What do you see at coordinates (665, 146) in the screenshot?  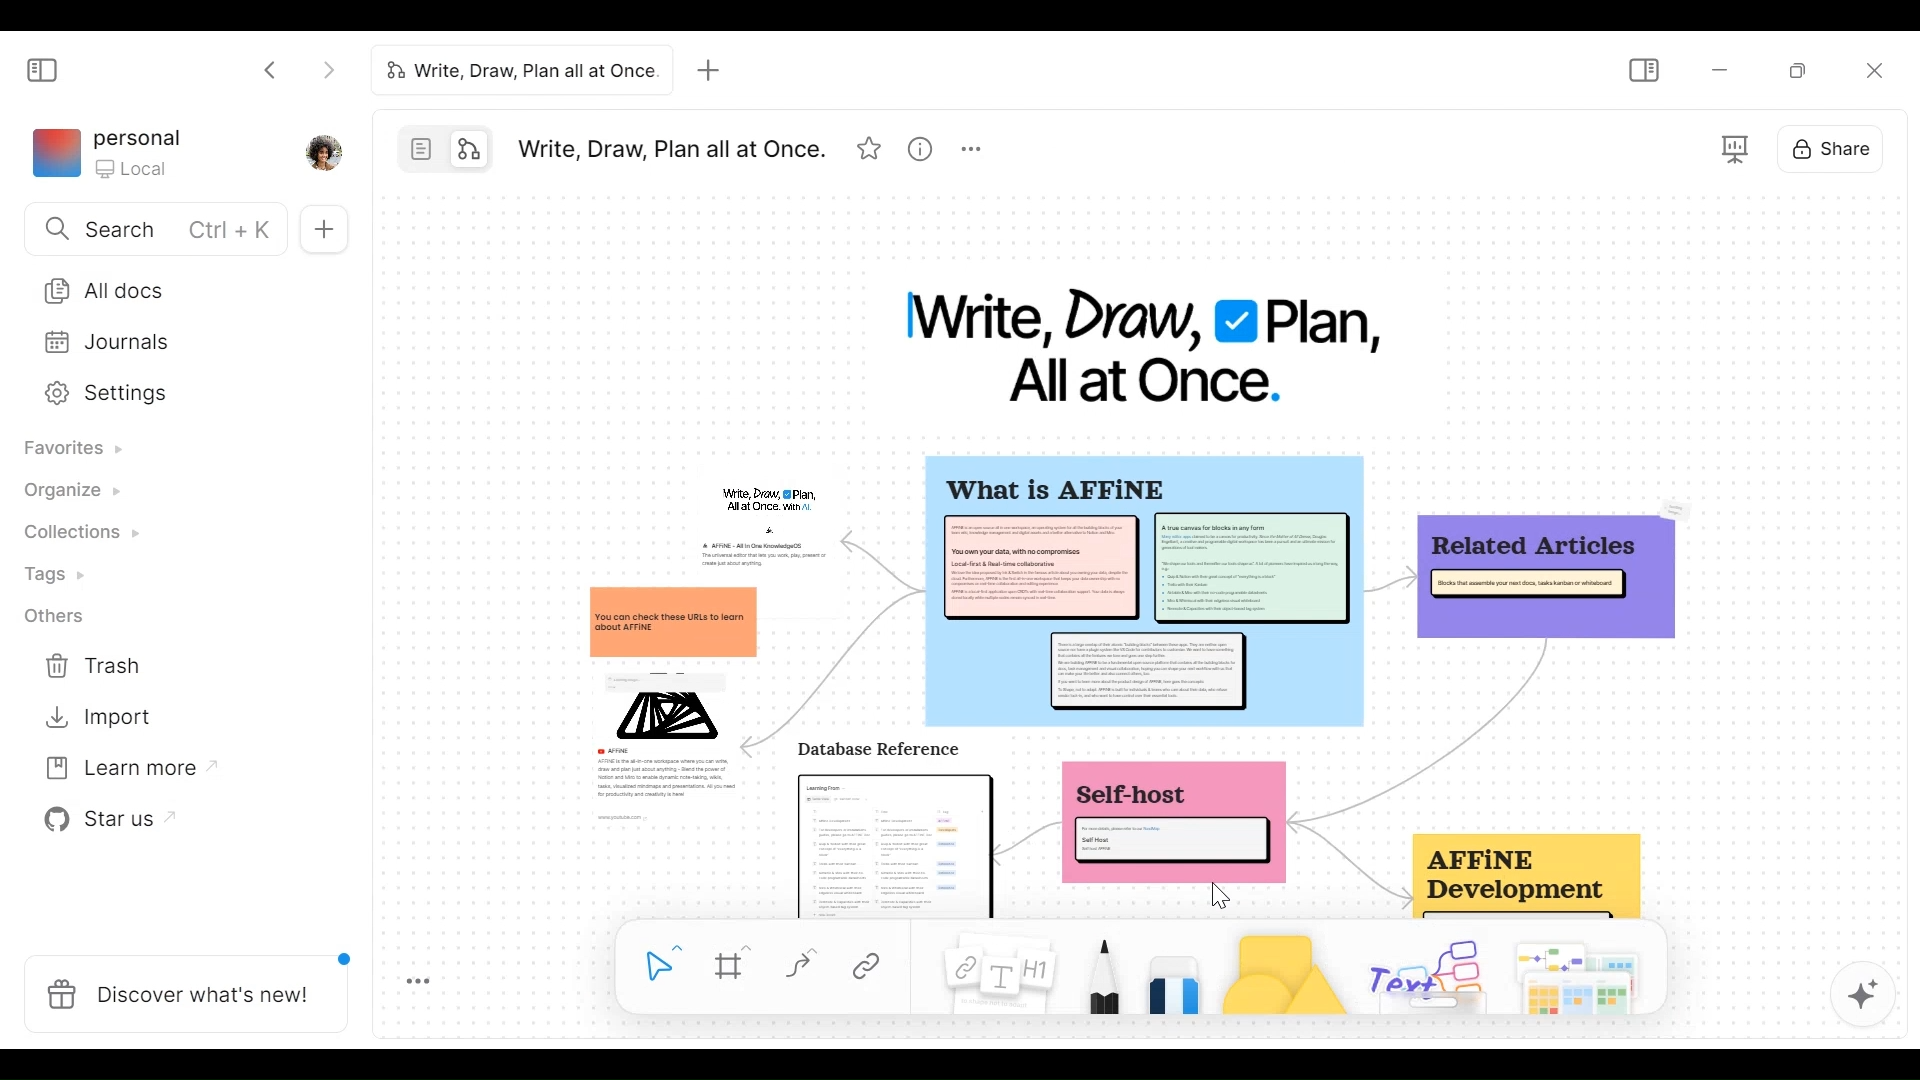 I see `Write, Draw, Plan all at Once.` at bounding box center [665, 146].